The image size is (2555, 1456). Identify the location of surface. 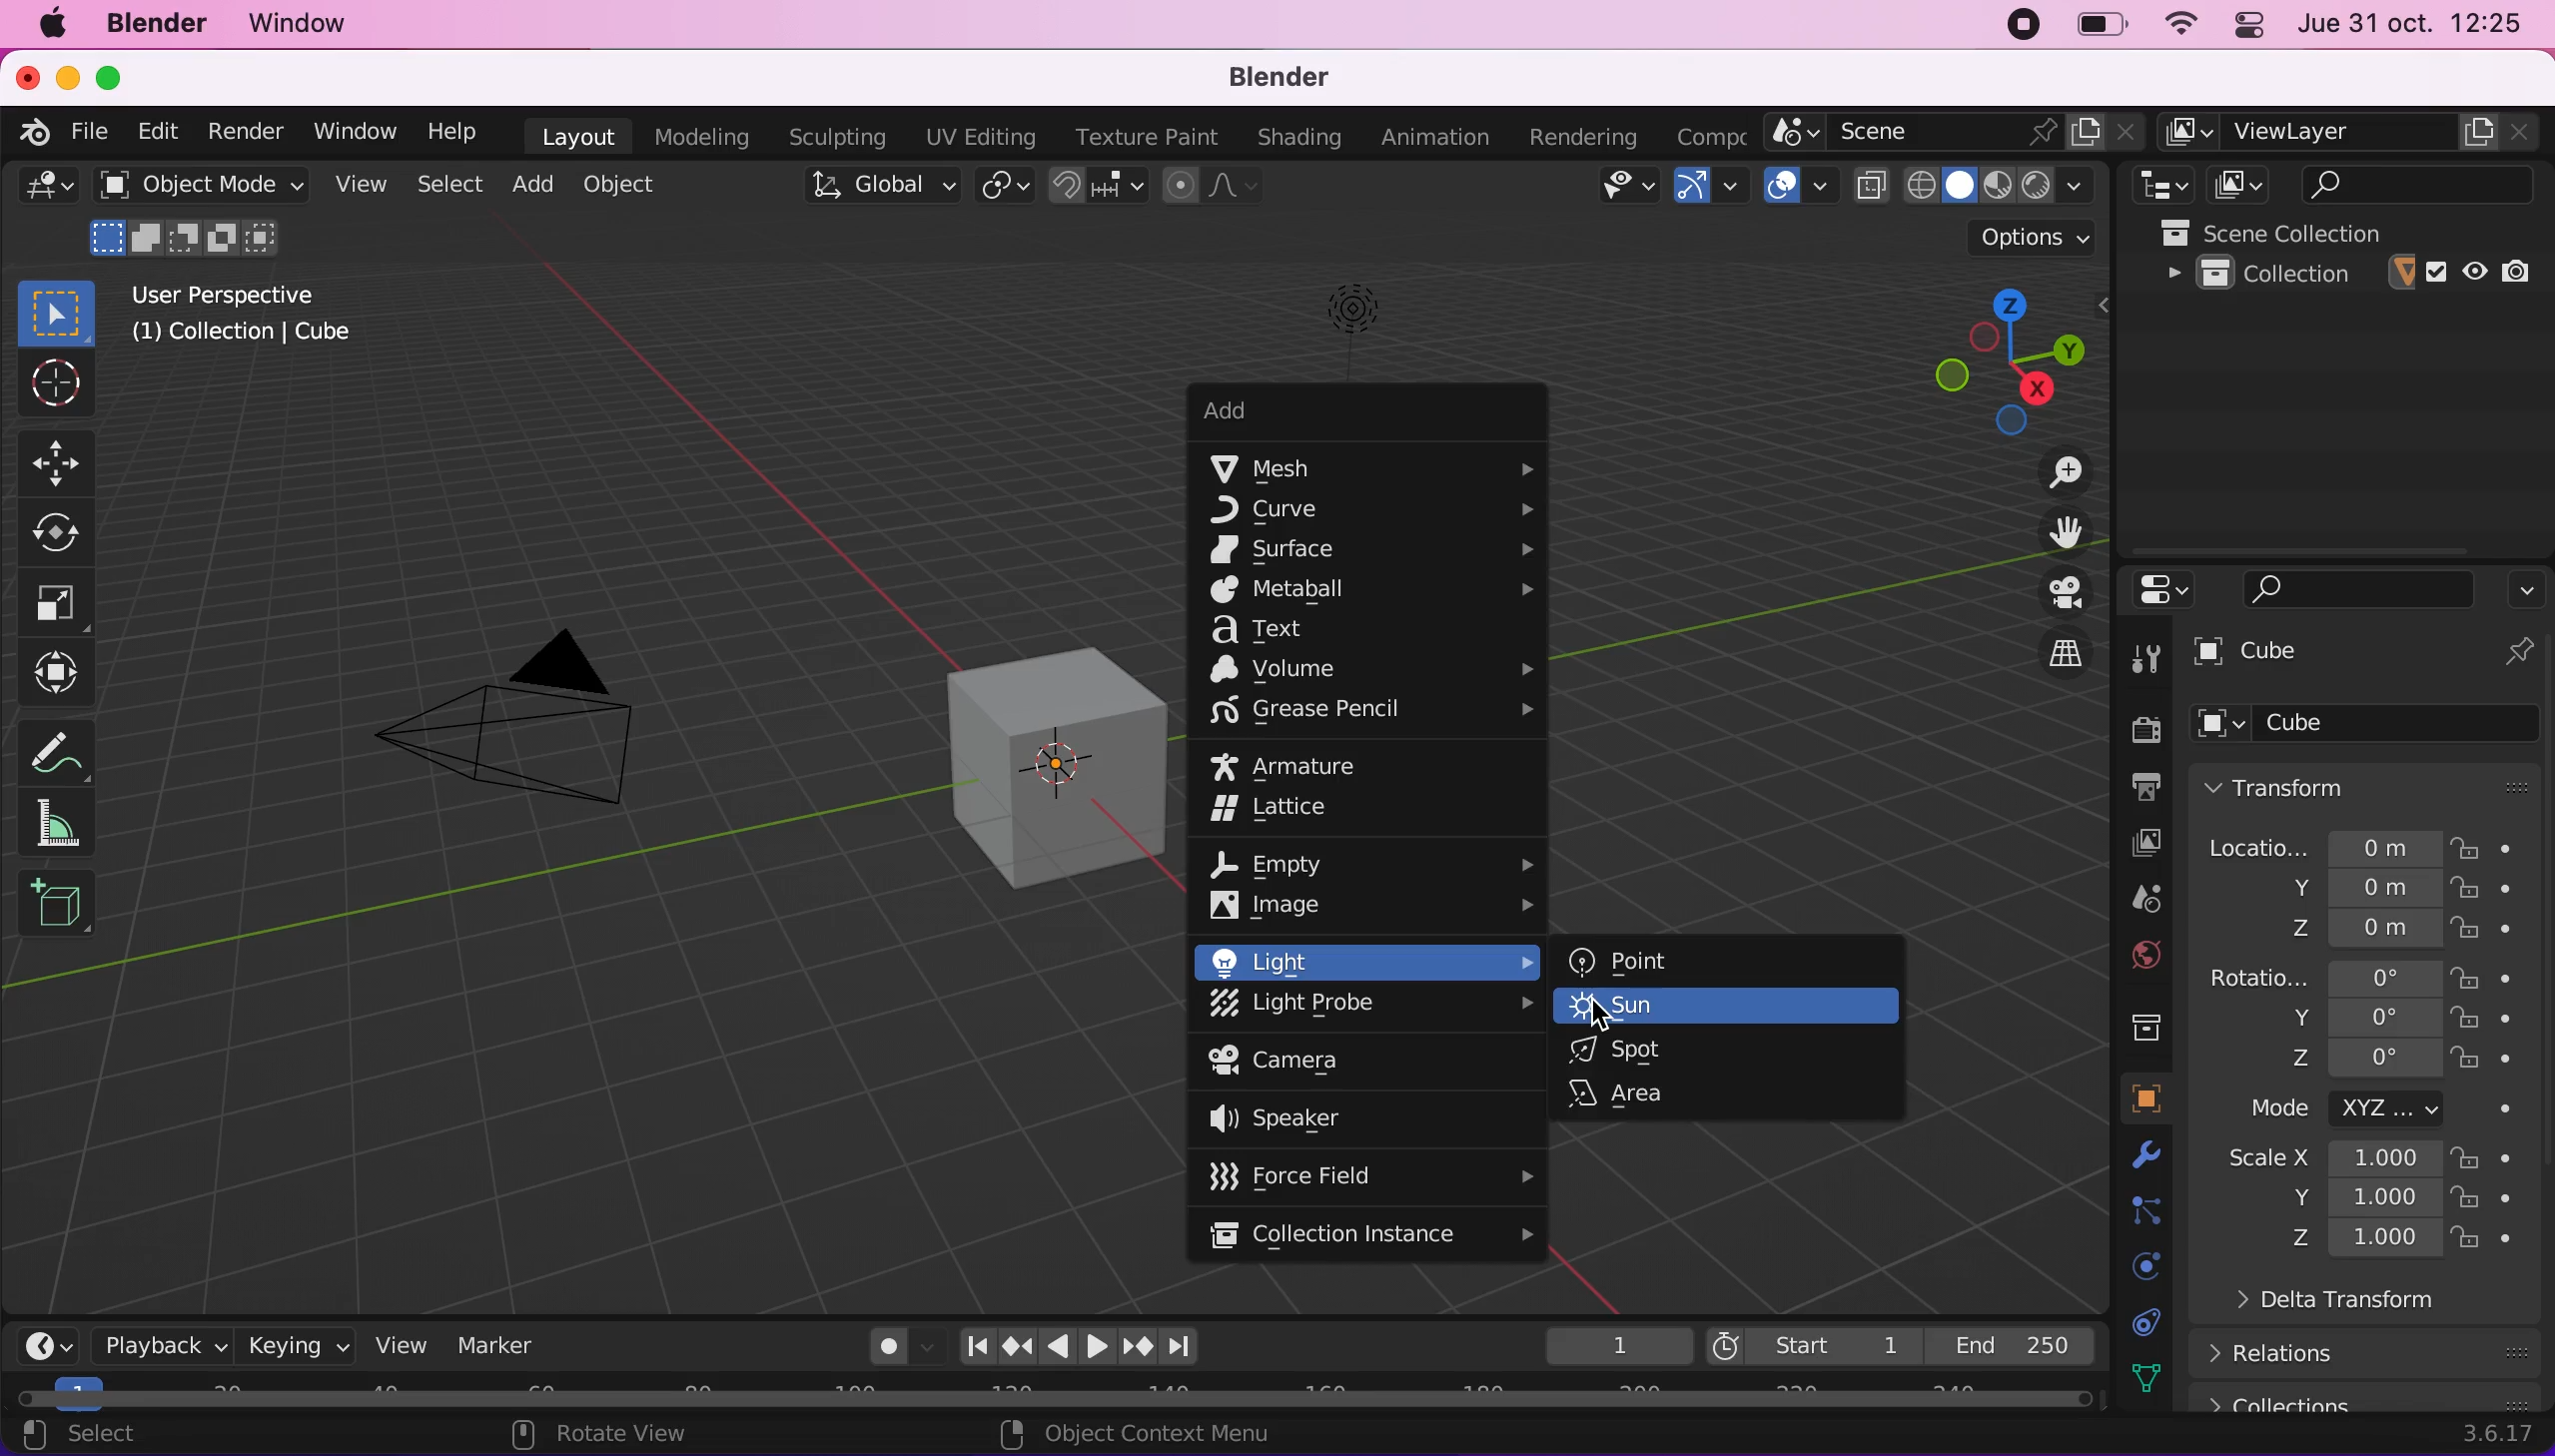
(1375, 549).